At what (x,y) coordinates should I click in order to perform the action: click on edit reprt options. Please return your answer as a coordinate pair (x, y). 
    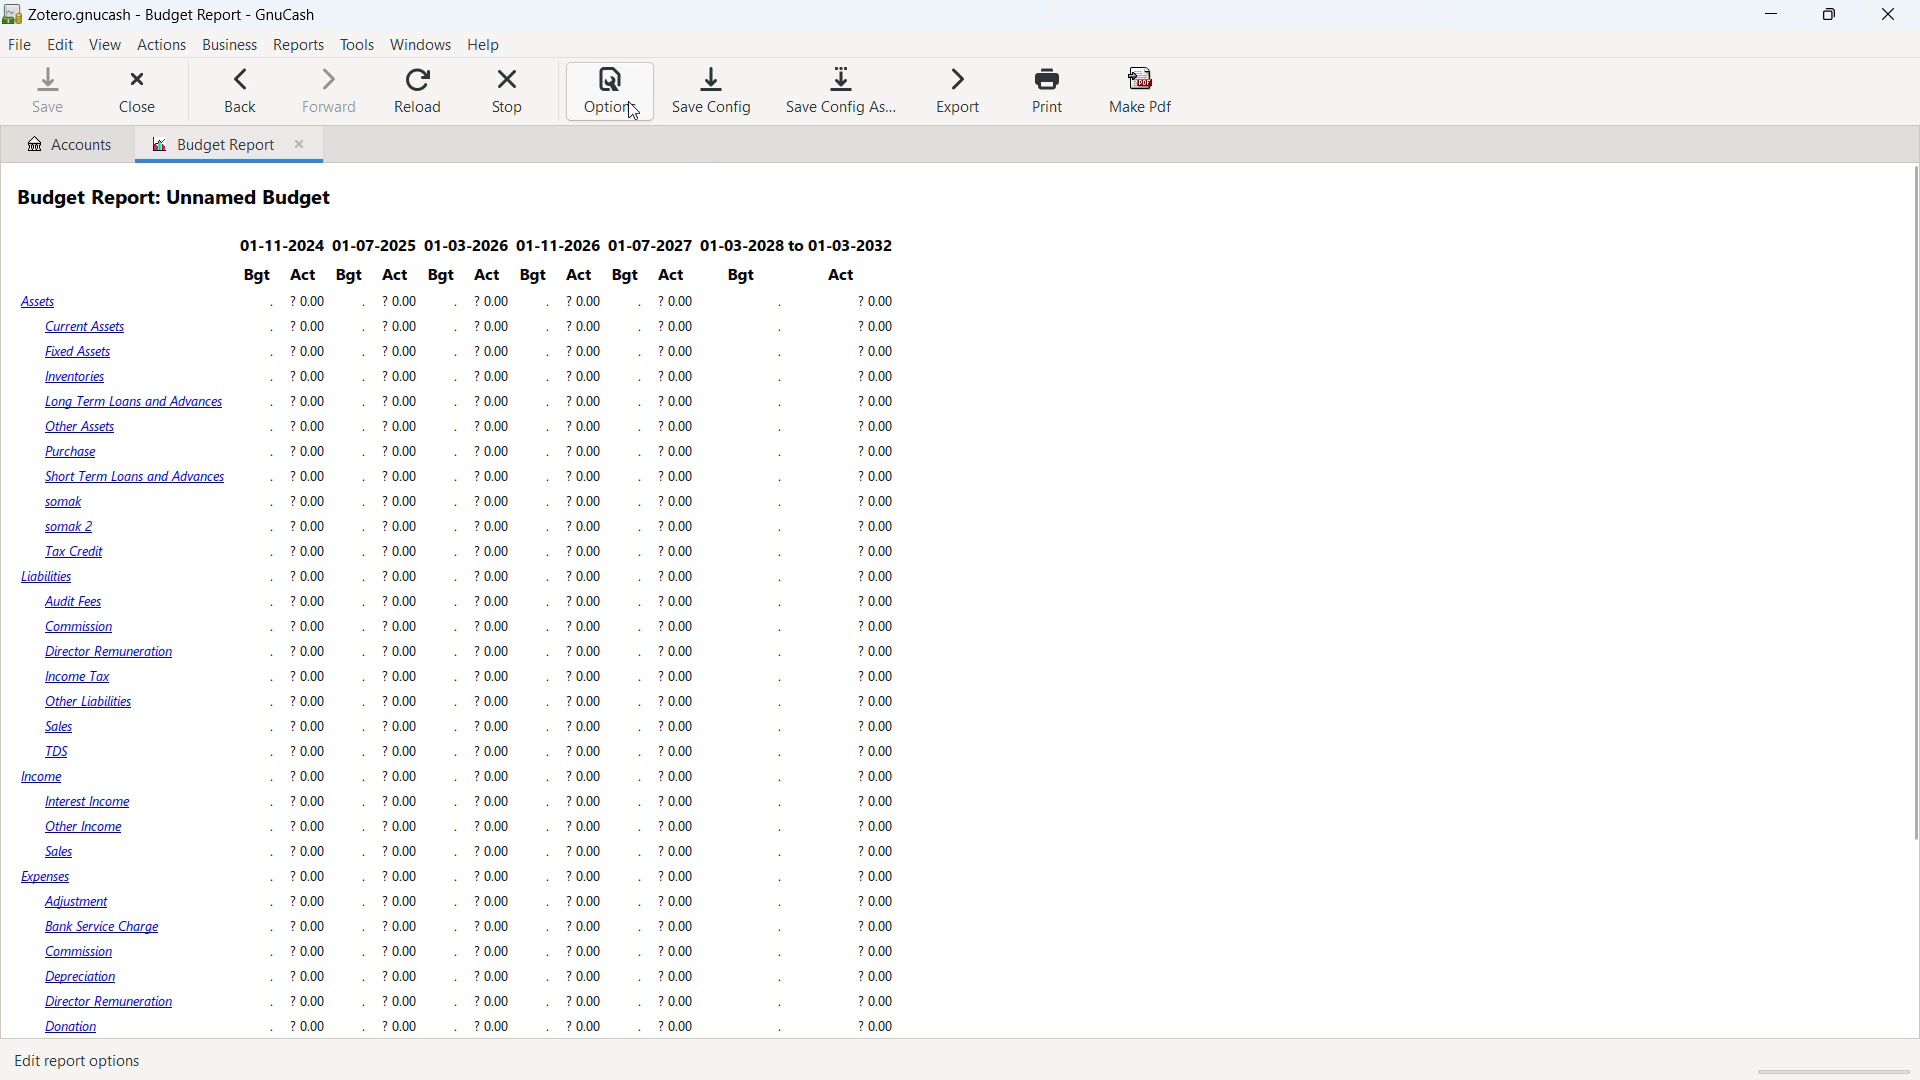
    Looking at the image, I should click on (88, 1061).